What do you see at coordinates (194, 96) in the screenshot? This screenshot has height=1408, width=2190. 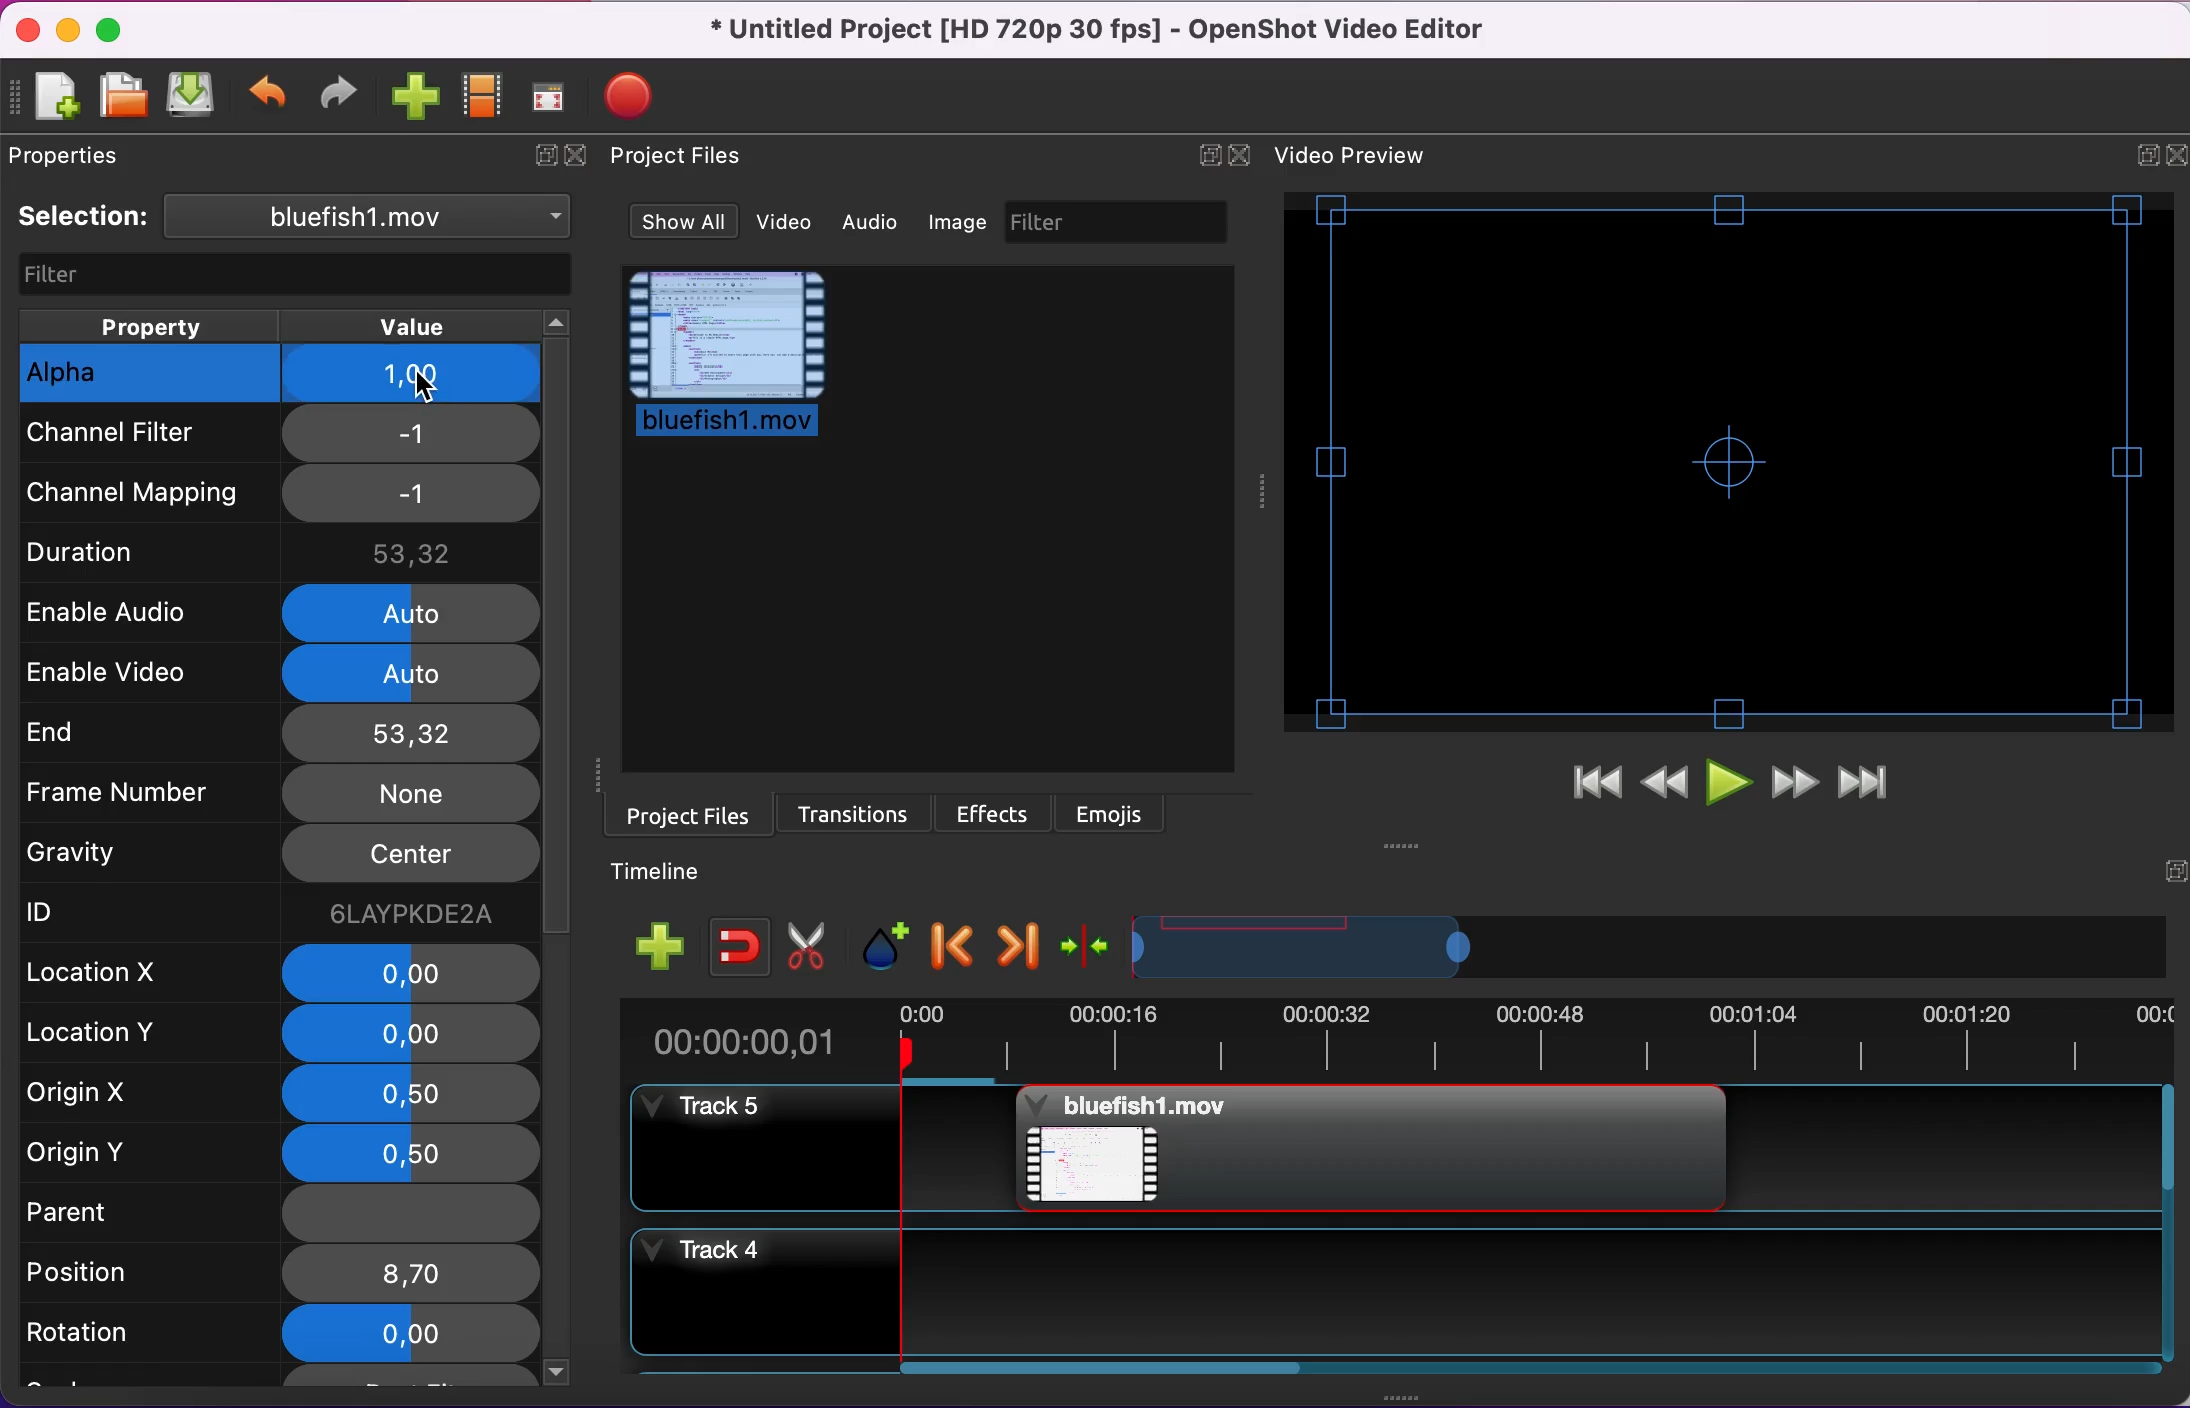 I see `save project` at bounding box center [194, 96].